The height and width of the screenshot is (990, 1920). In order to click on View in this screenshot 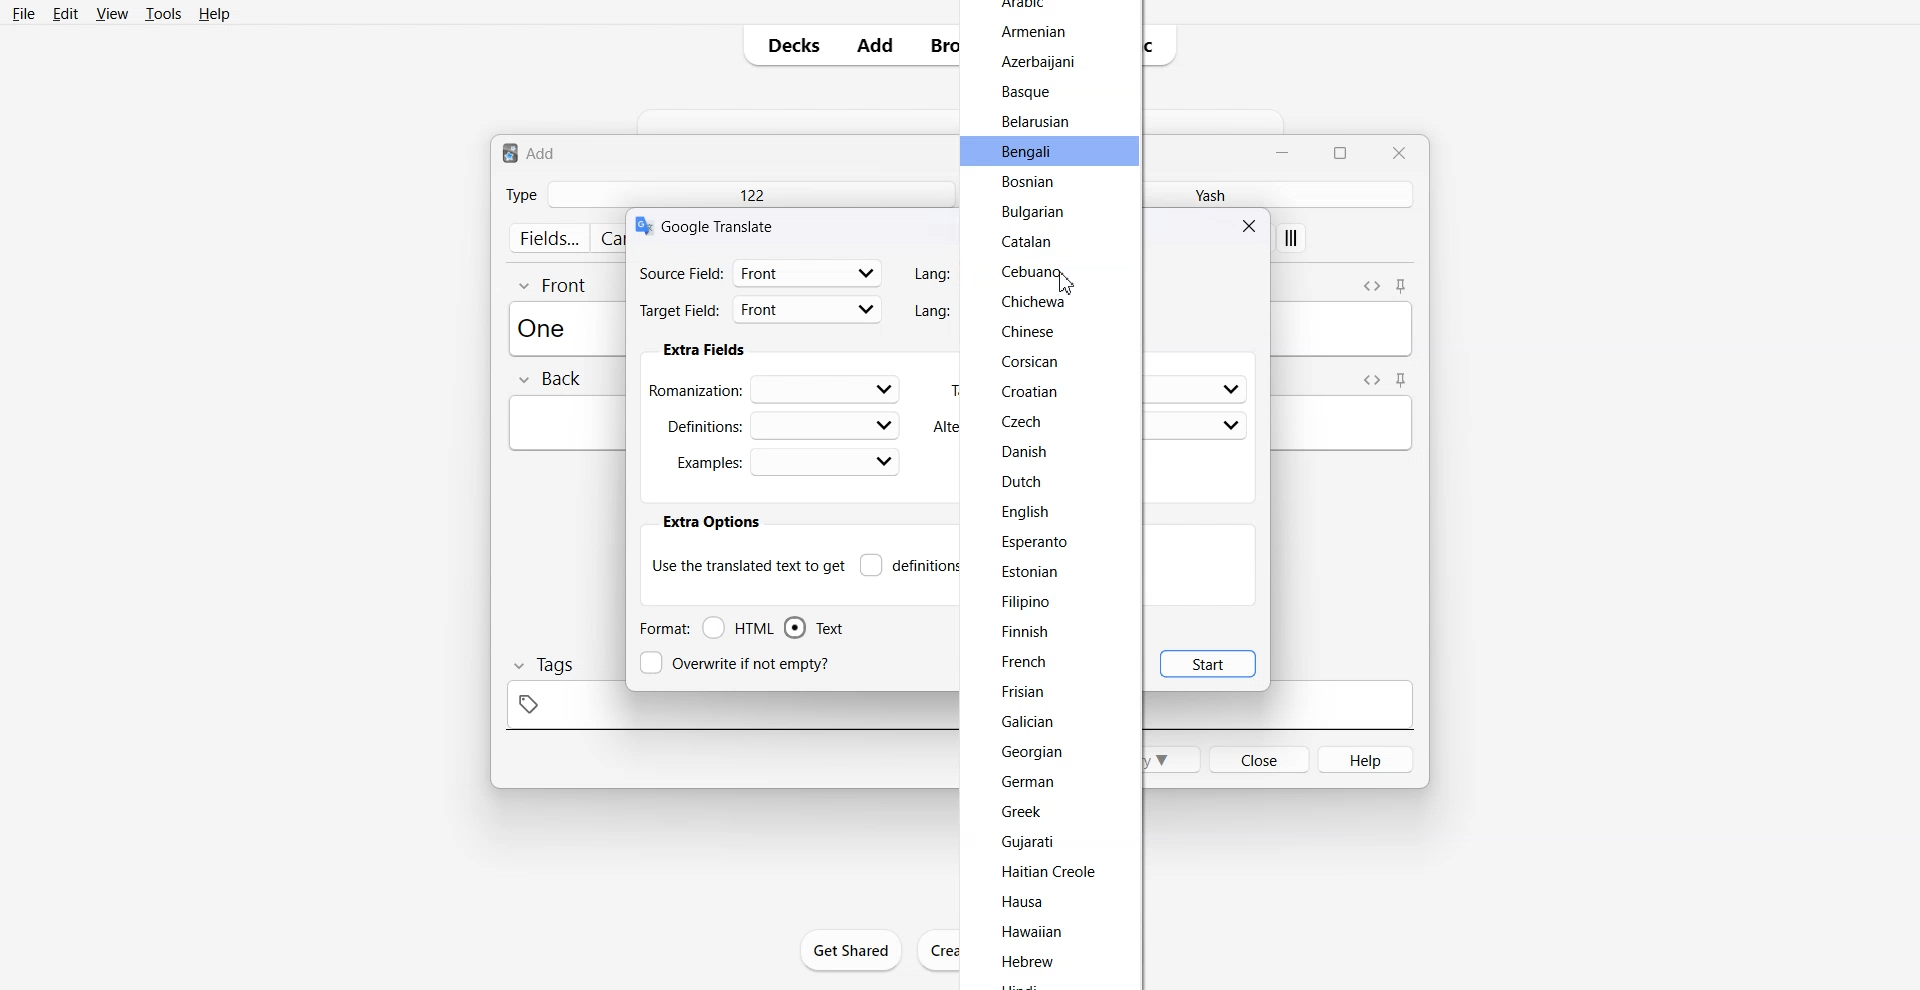, I will do `click(110, 13)`.